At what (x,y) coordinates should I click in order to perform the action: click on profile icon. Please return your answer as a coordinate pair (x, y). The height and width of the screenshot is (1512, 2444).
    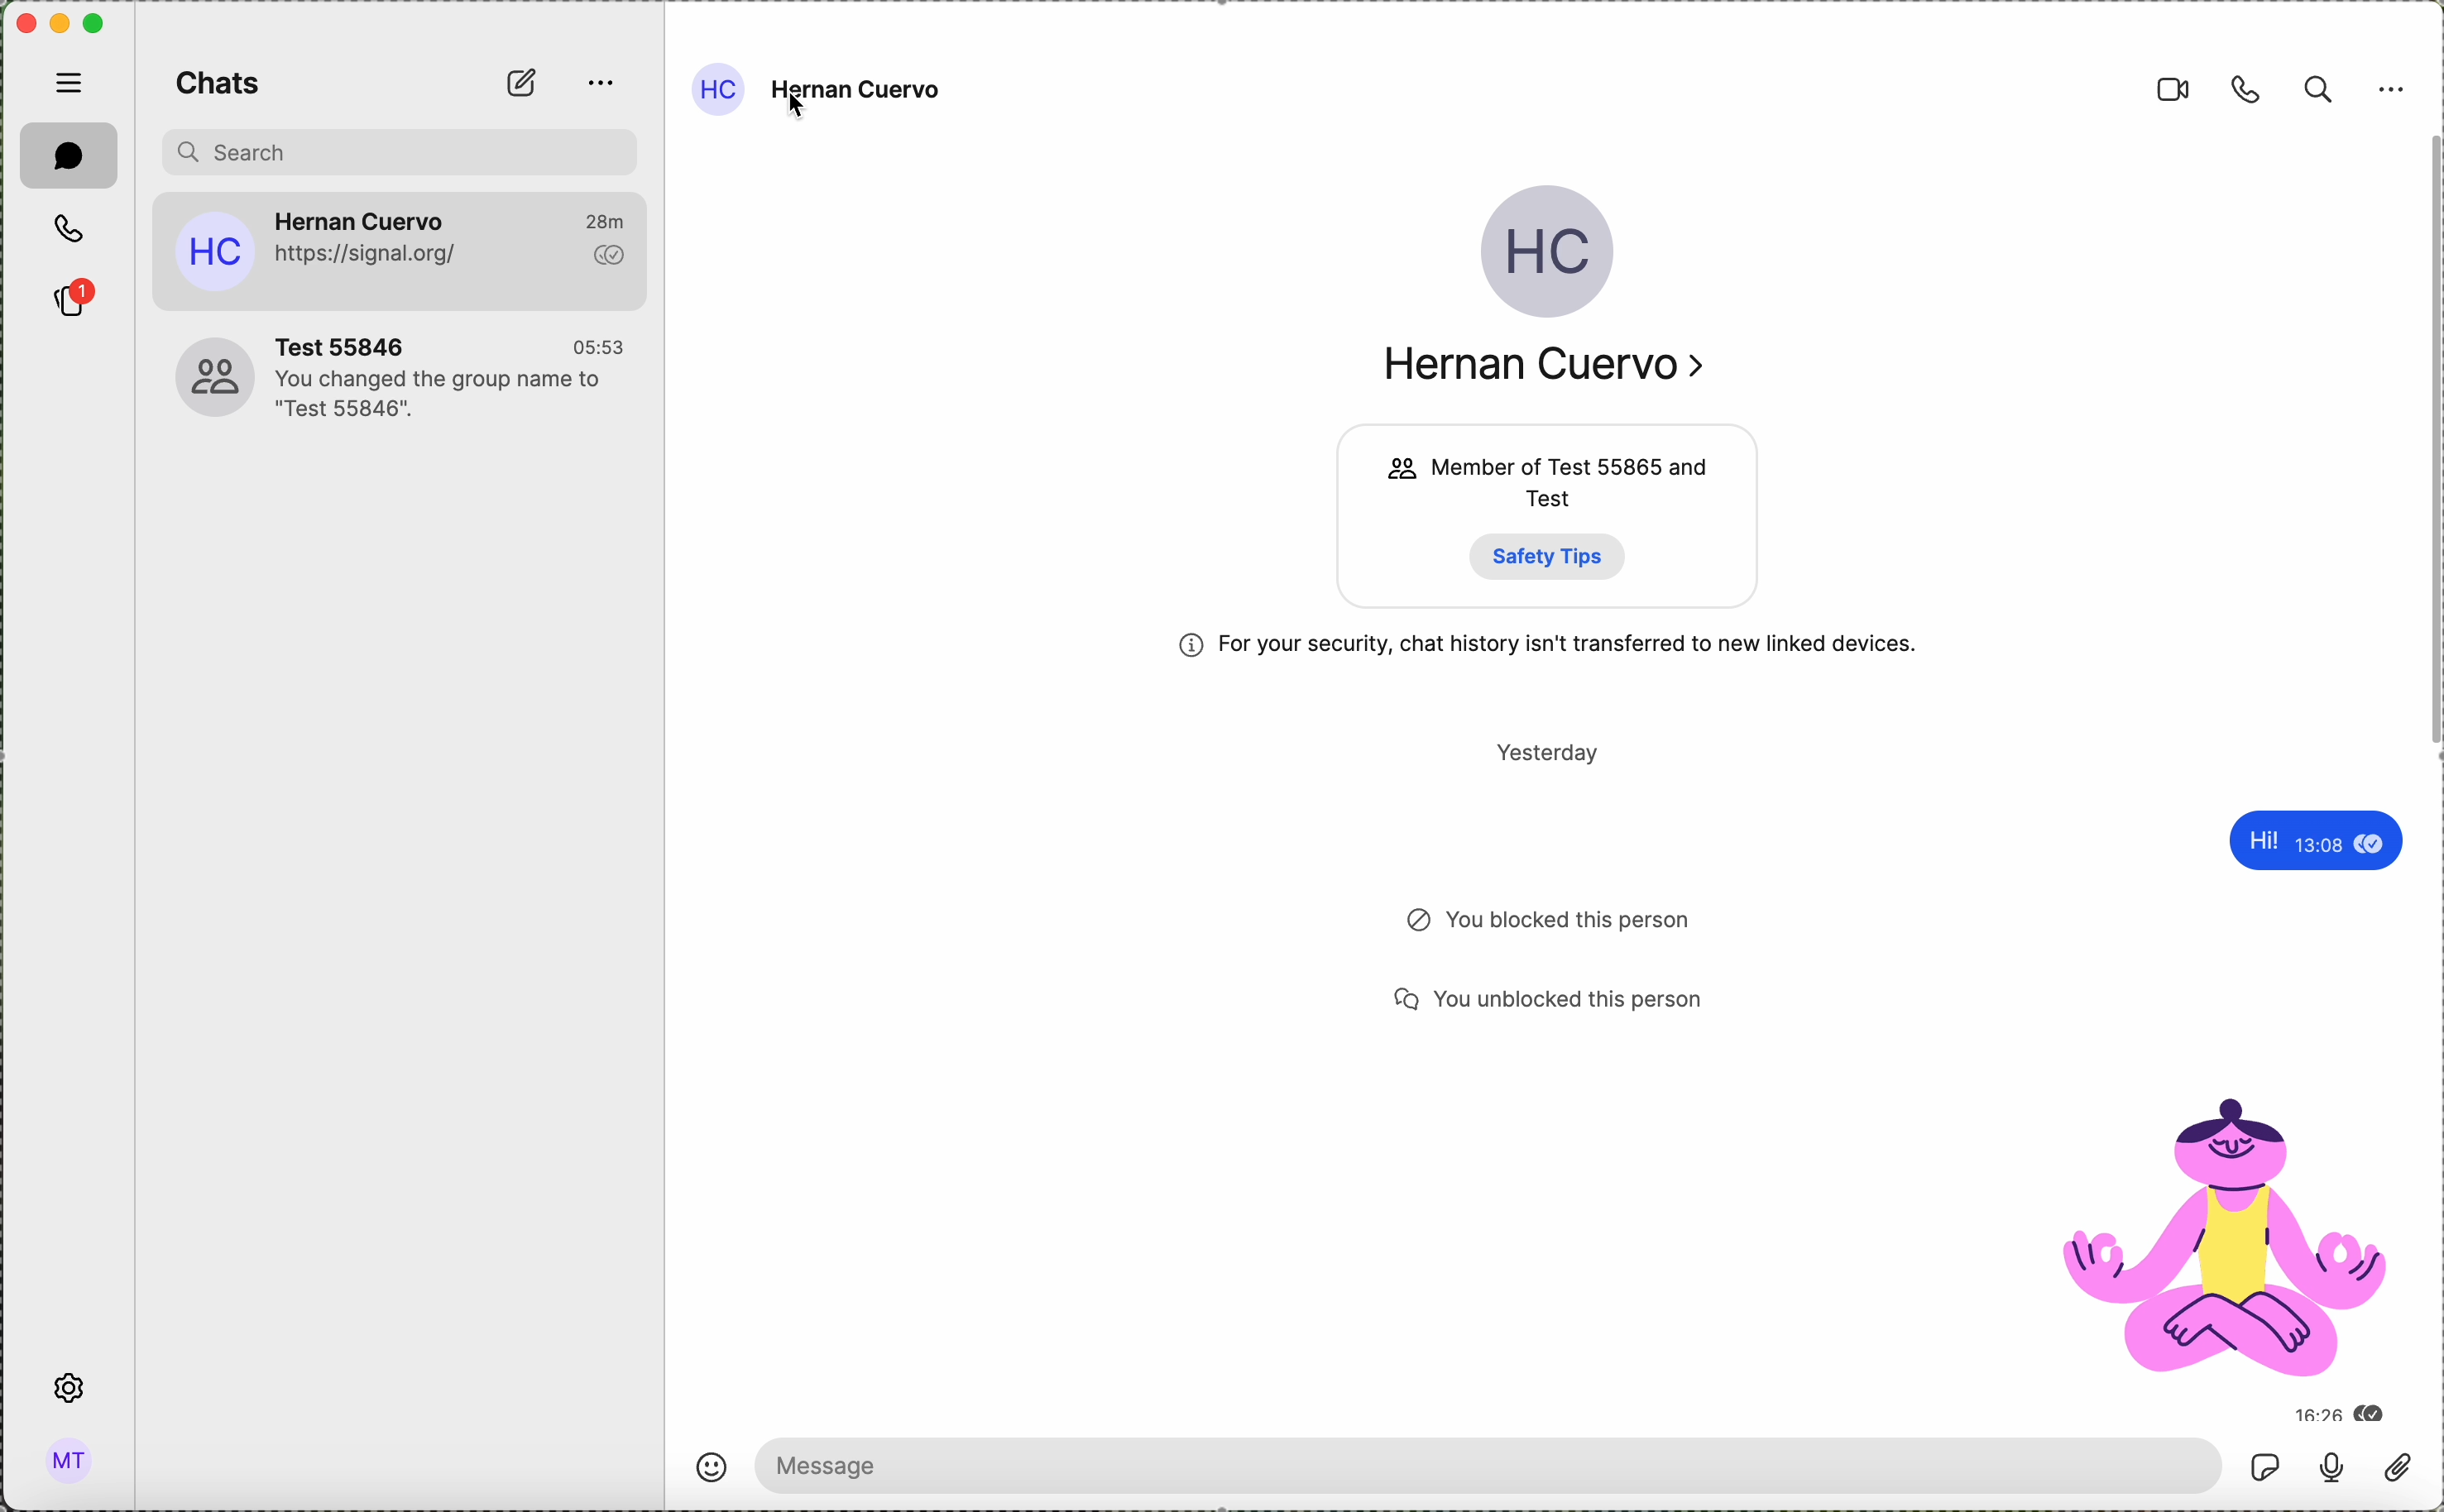
    Looking at the image, I should click on (213, 252).